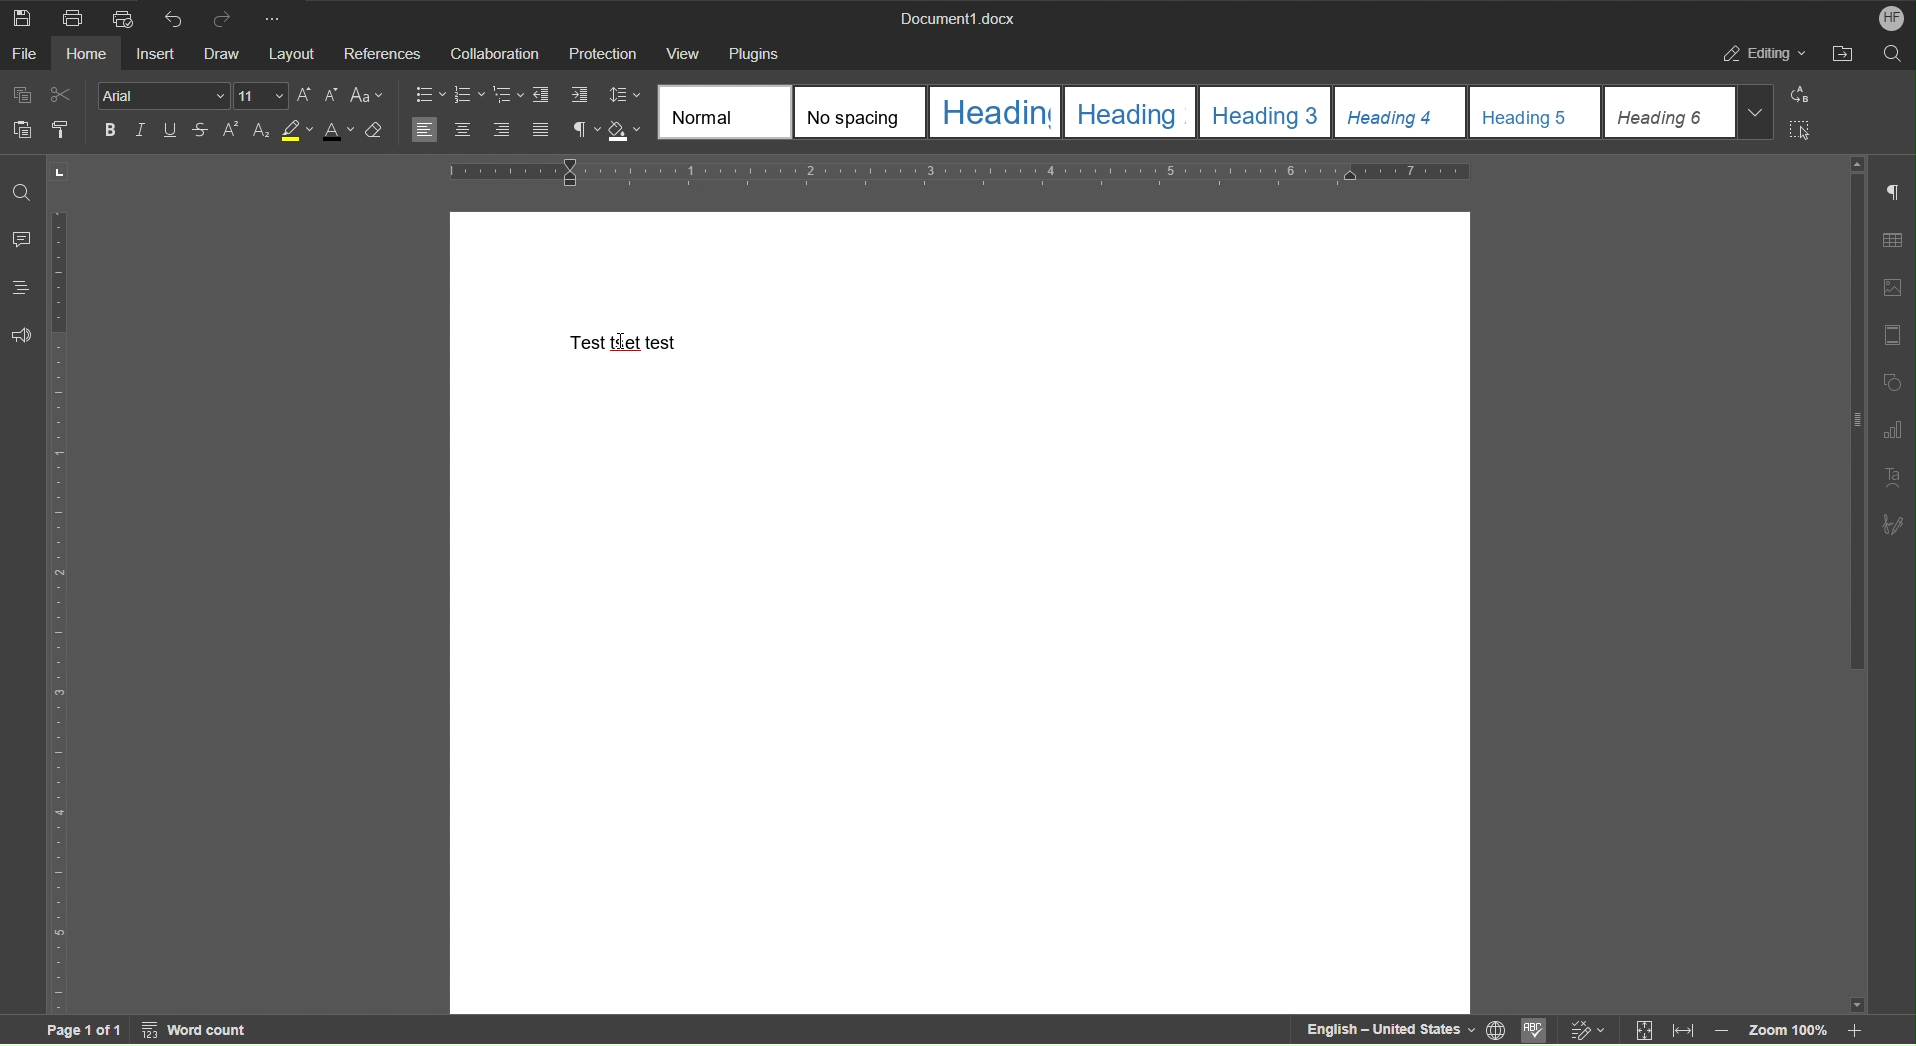  Describe the element at coordinates (123, 17) in the screenshot. I see `Quick Print` at that location.